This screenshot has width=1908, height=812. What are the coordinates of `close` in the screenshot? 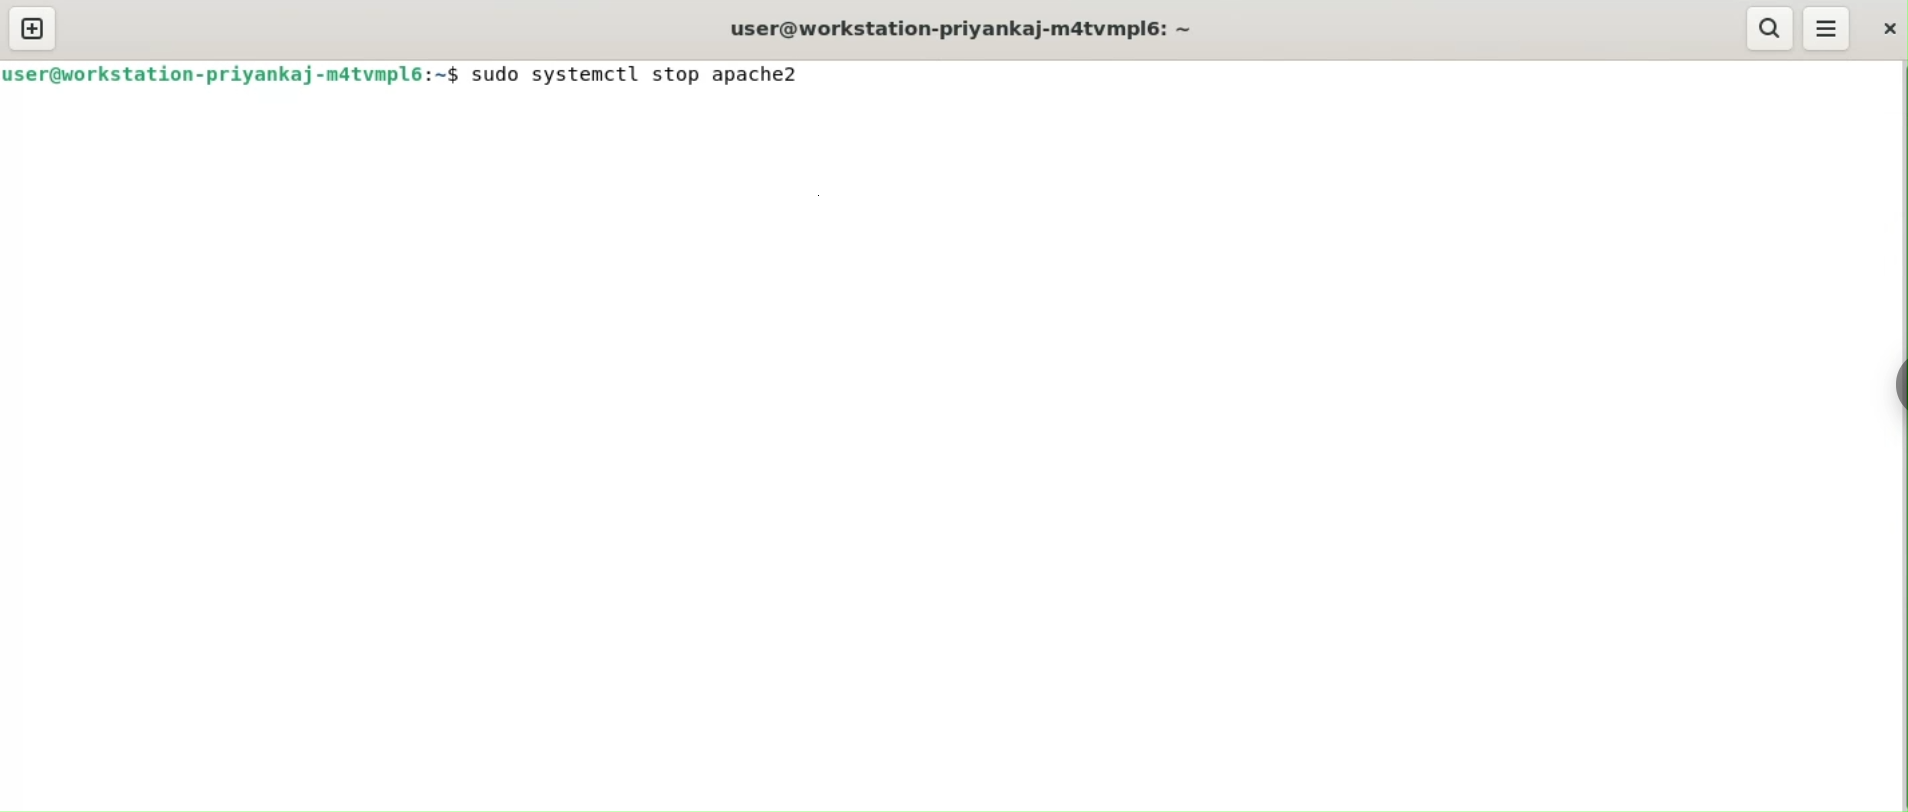 It's located at (1887, 29).